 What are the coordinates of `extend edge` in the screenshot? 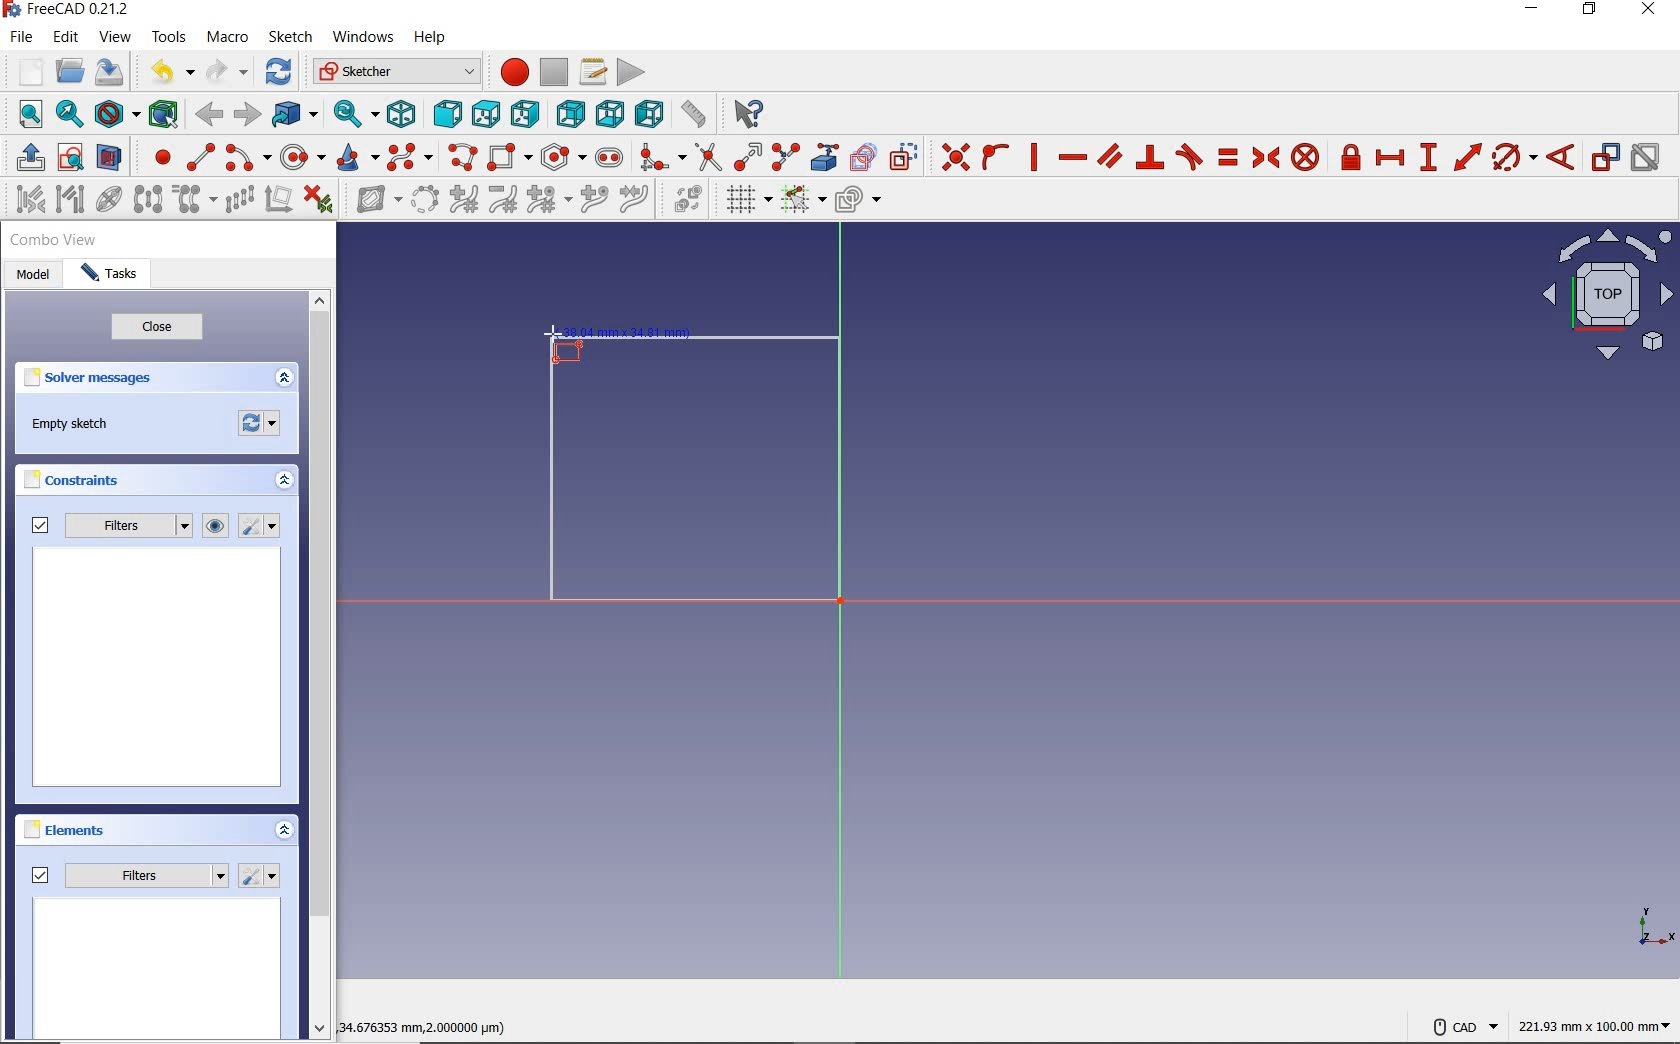 It's located at (748, 157).